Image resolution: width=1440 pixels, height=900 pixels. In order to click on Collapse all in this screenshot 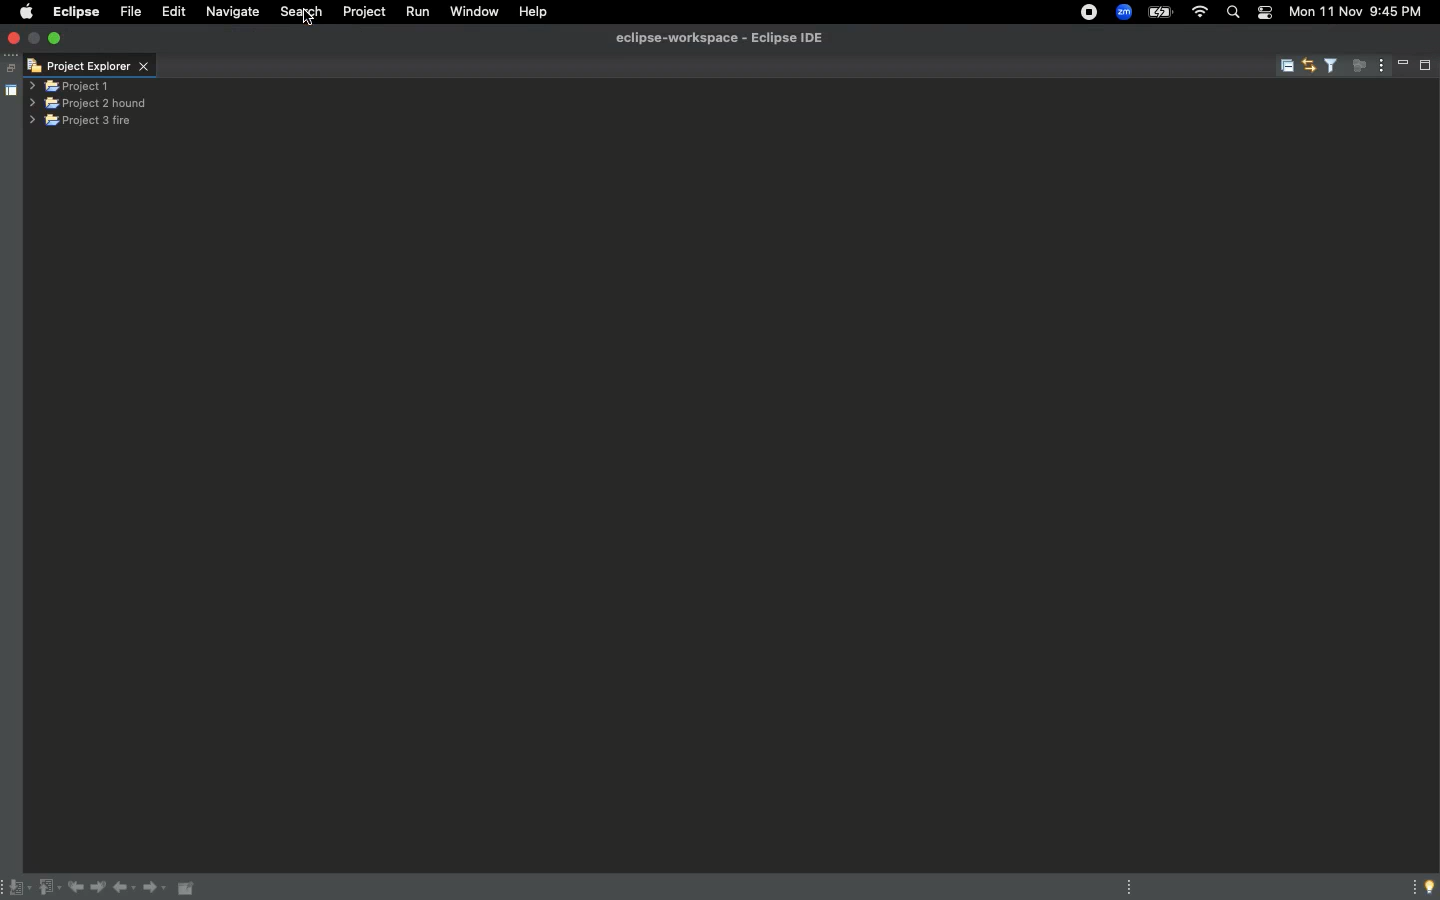, I will do `click(1284, 70)`.